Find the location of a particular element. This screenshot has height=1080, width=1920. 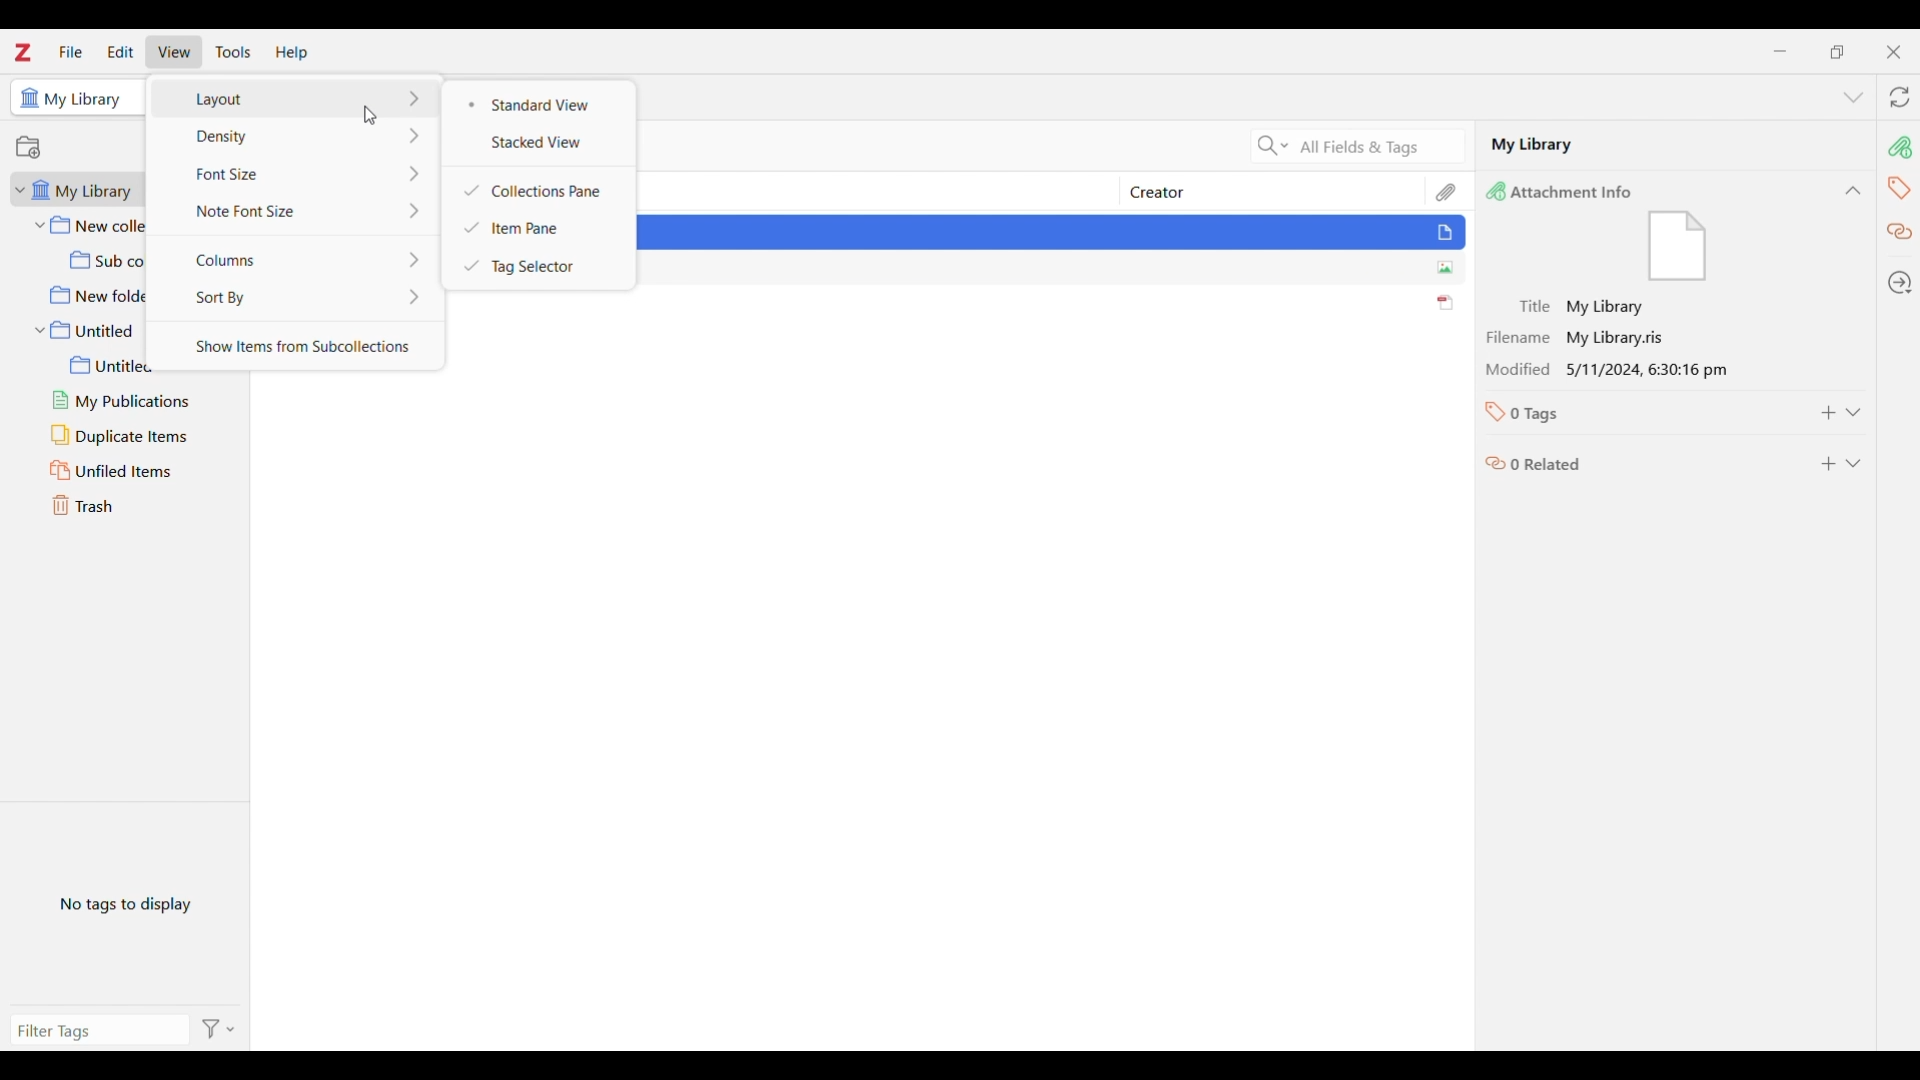

Help menu is located at coordinates (292, 54).